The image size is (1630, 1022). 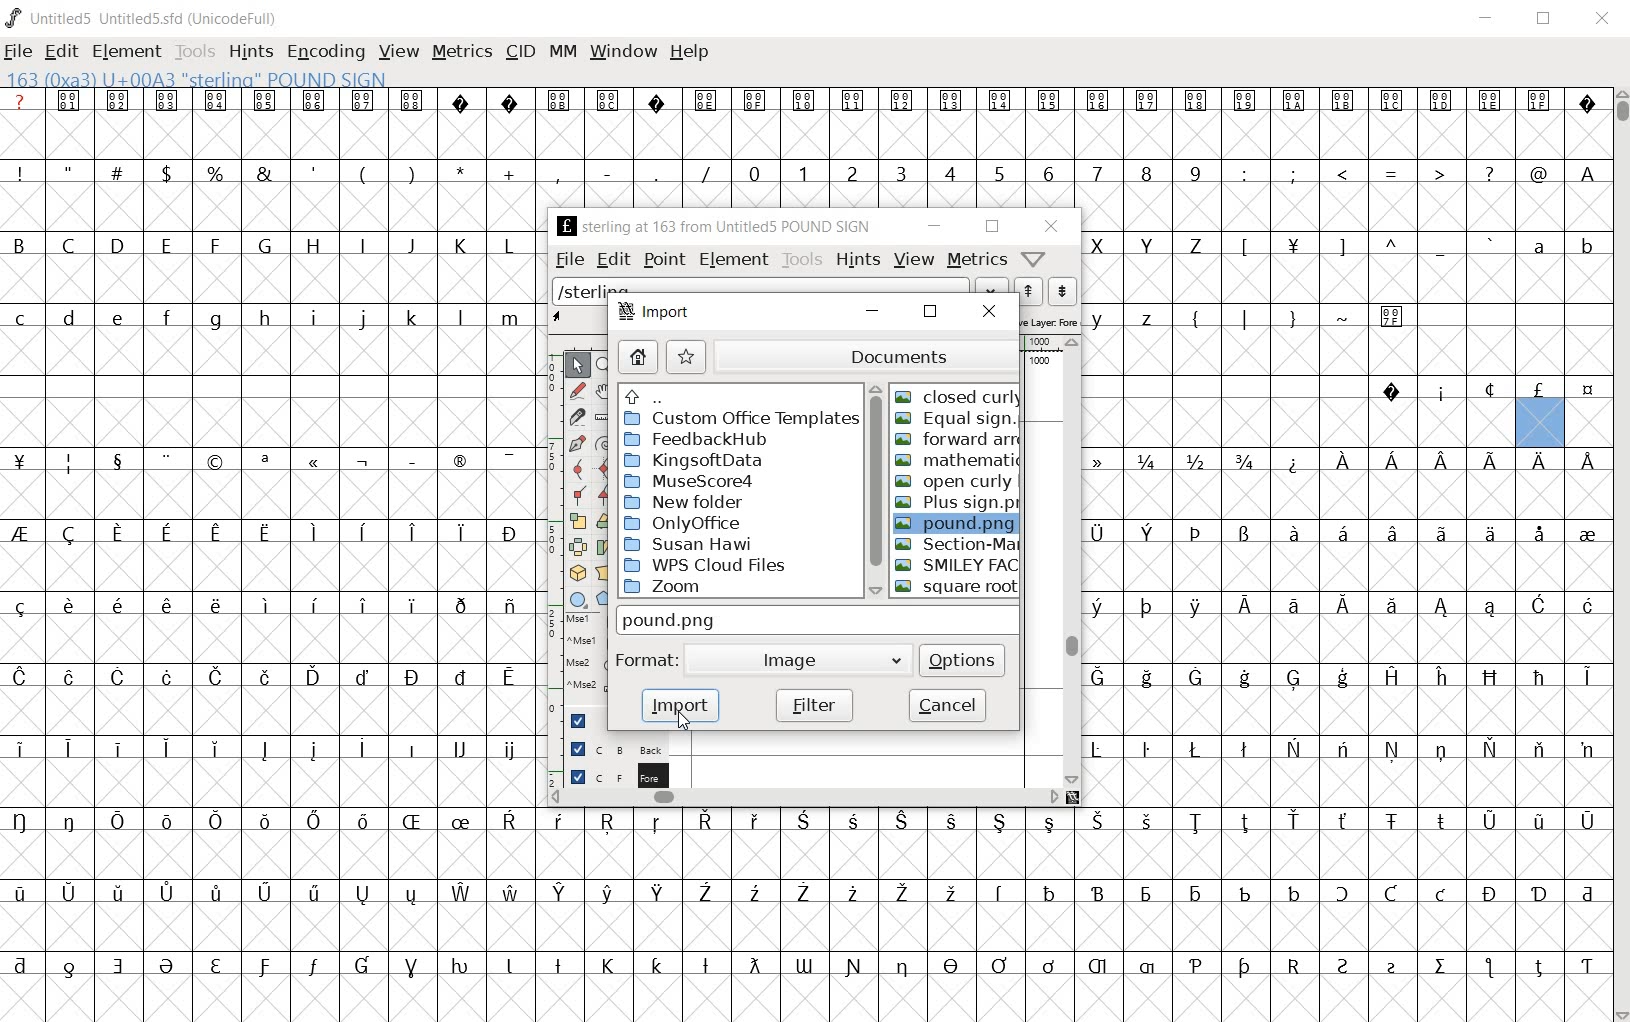 I want to click on Symbol, so click(x=852, y=894).